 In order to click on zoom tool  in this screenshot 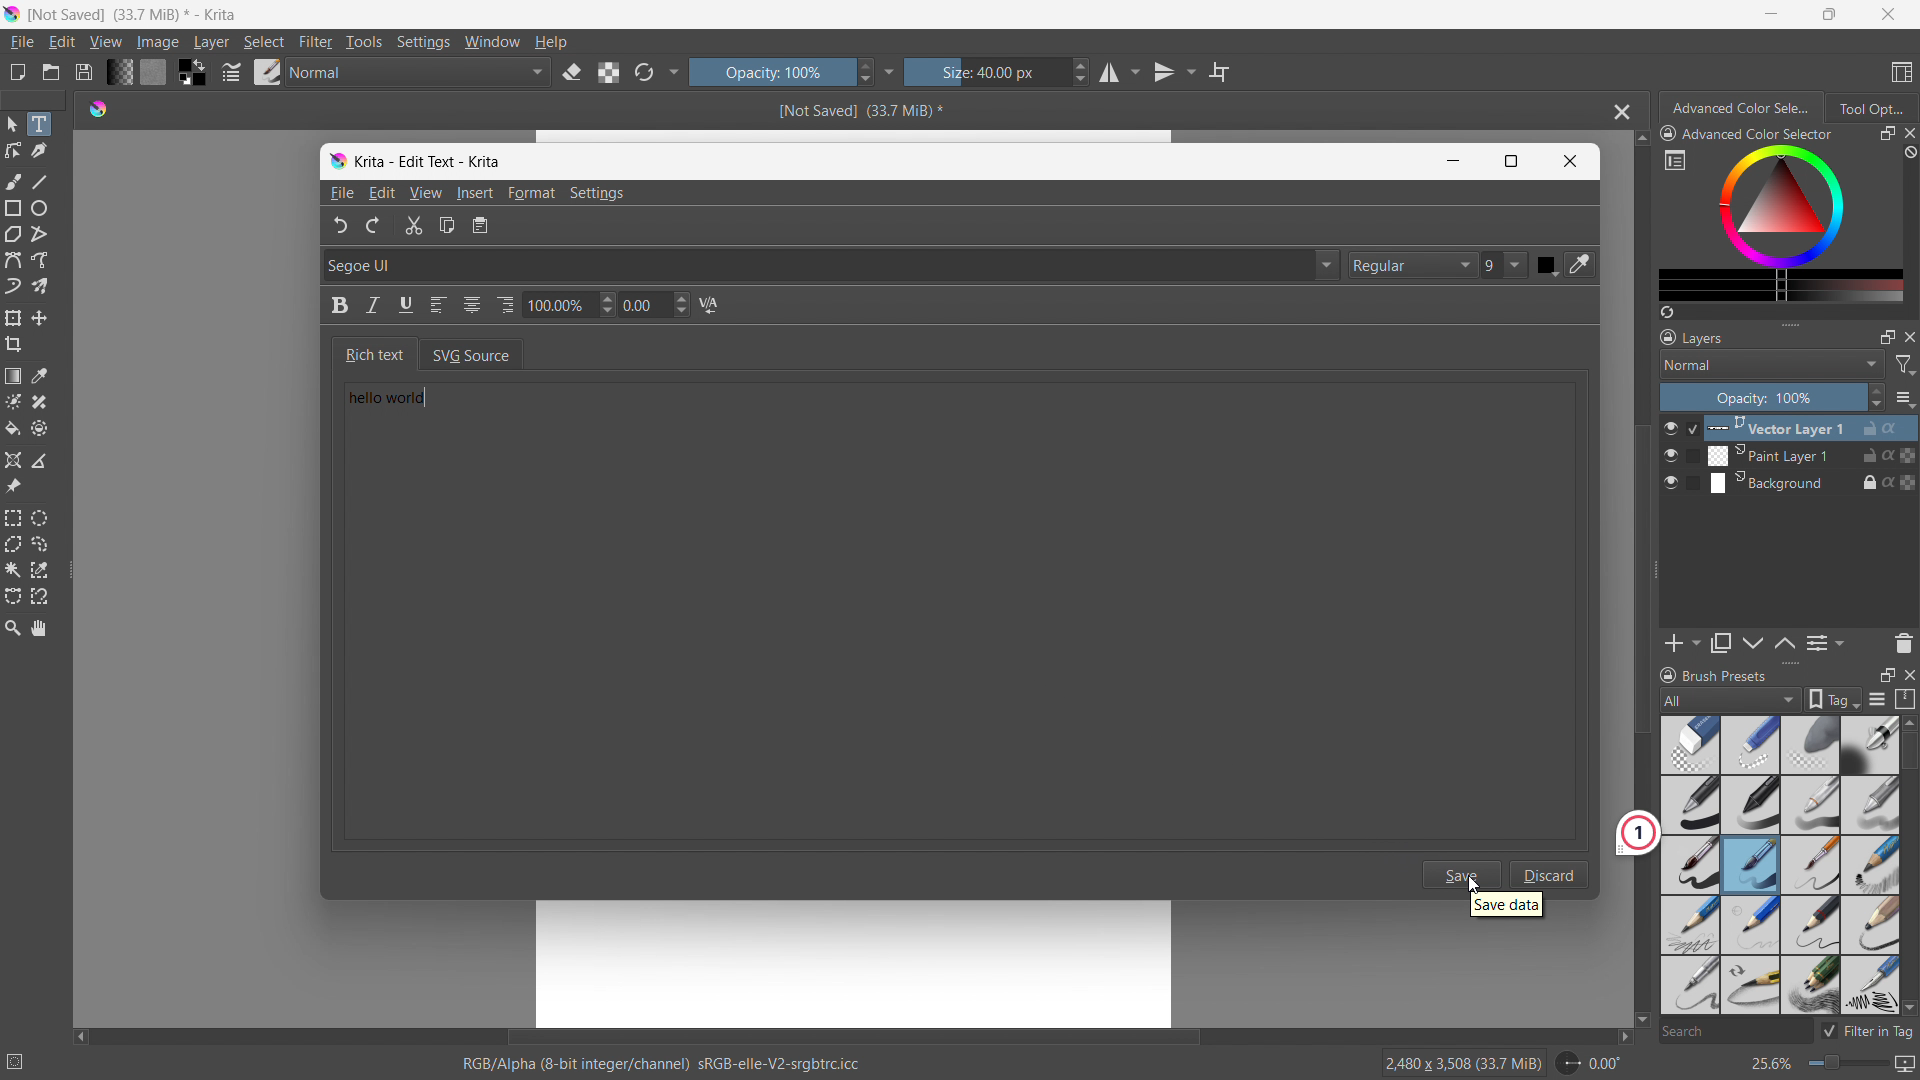, I will do `click(12, 626)`.